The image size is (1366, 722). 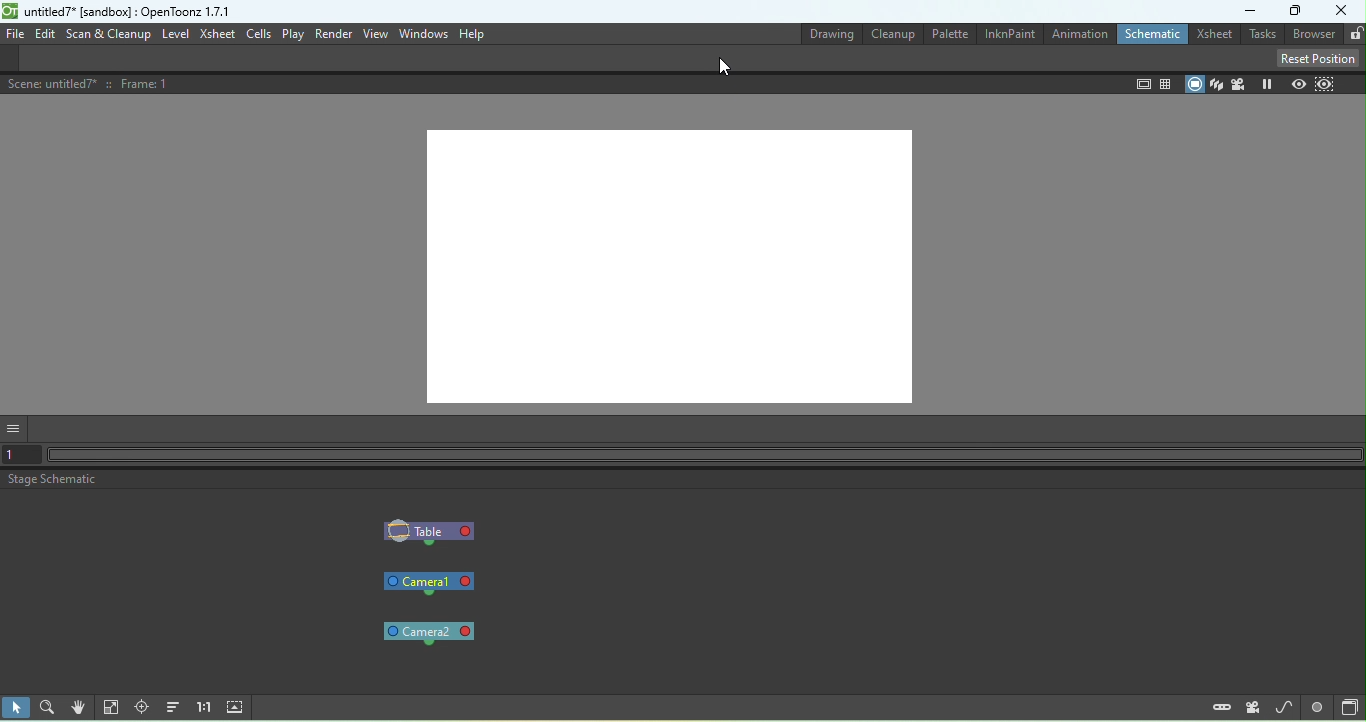 I want to click on Edit, so click(x=46, y=35).